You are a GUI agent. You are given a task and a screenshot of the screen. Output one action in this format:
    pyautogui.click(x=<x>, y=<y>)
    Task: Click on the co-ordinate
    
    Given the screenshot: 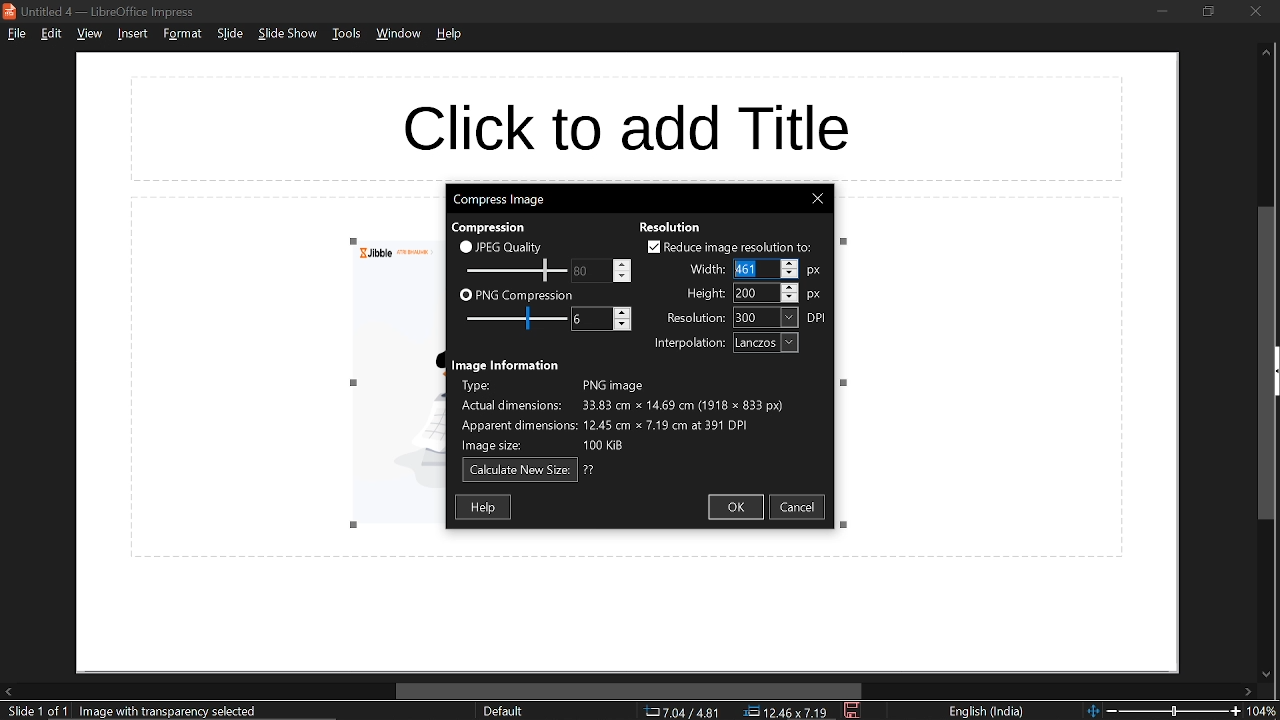 What is the action you would take?
    pyautogui.click(x=682, y=712)
    